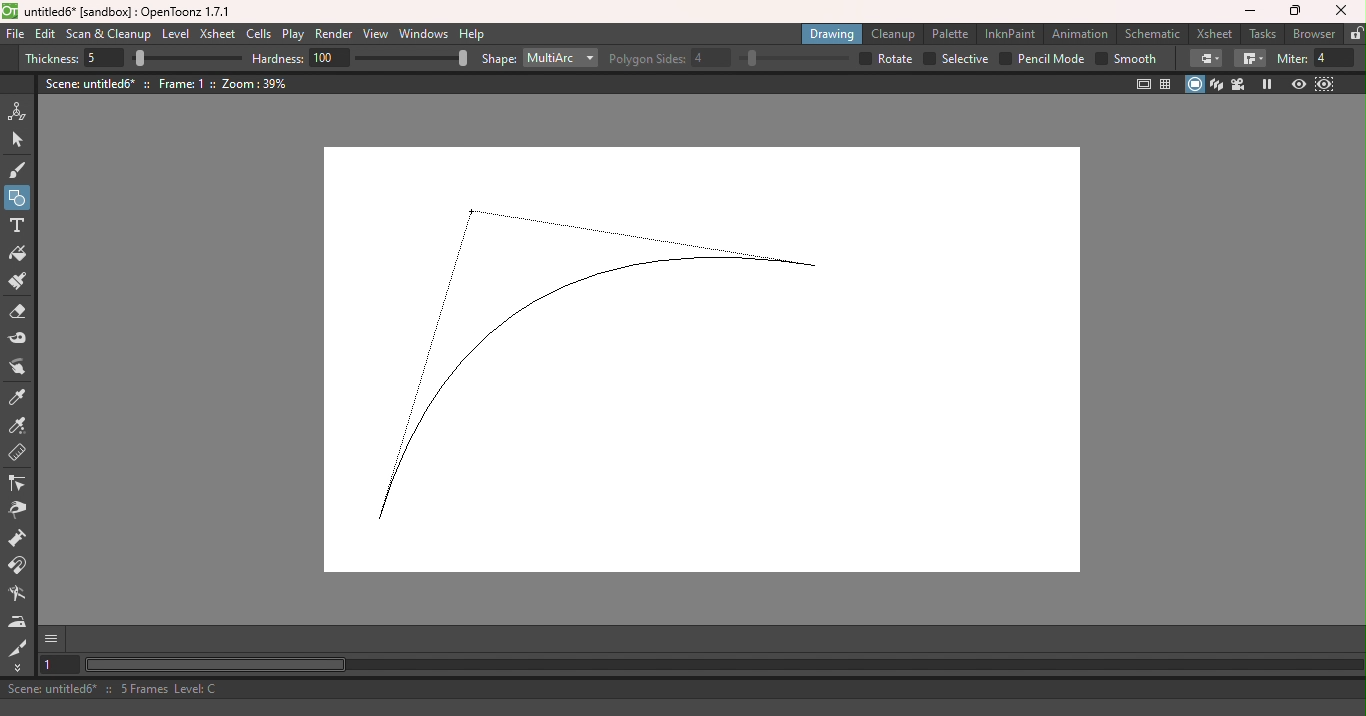 This screenshot has width=1366, height=716. Describe the element at coordinates (792, 59) in the screenshot. I see `Polygon sides bar` at that location.